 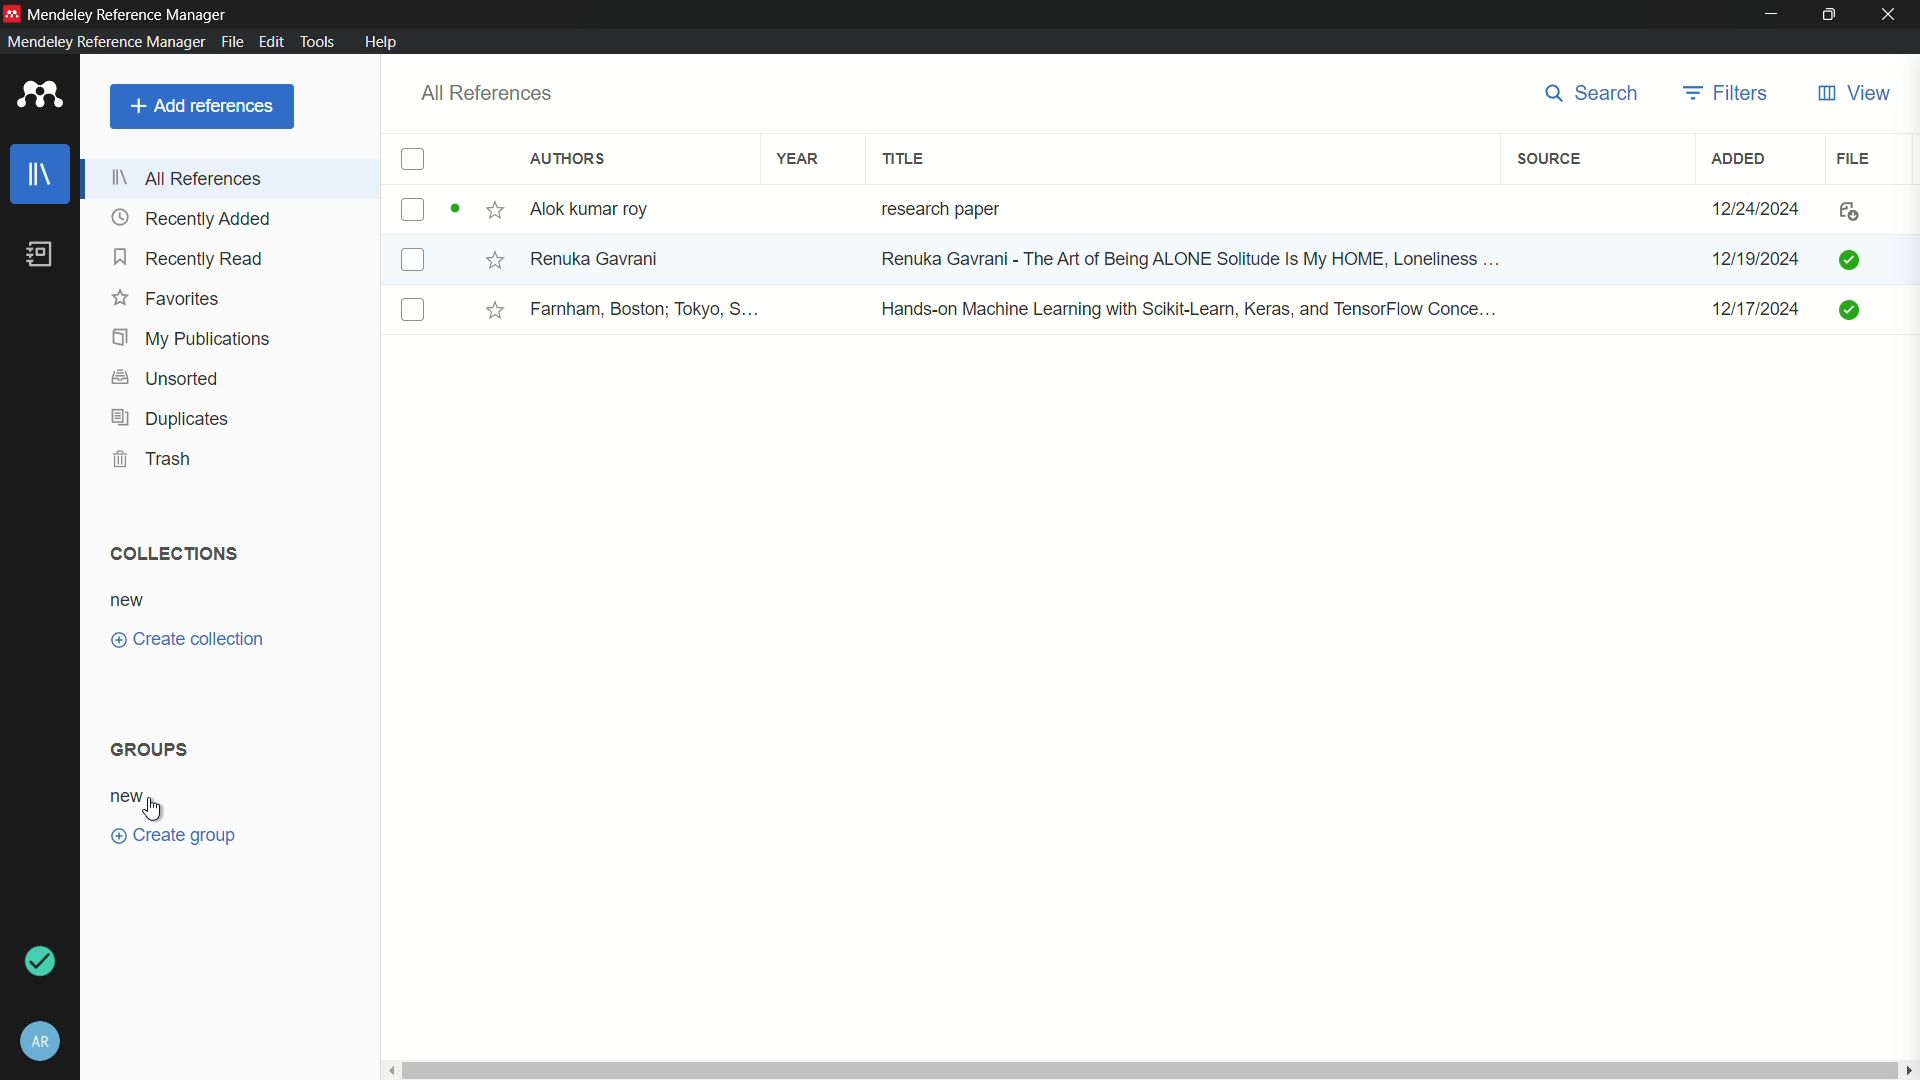 What do you see at coordinates (40, 1042) in the screenshot?
I see `account and help` at bounding box center [40, 1042].